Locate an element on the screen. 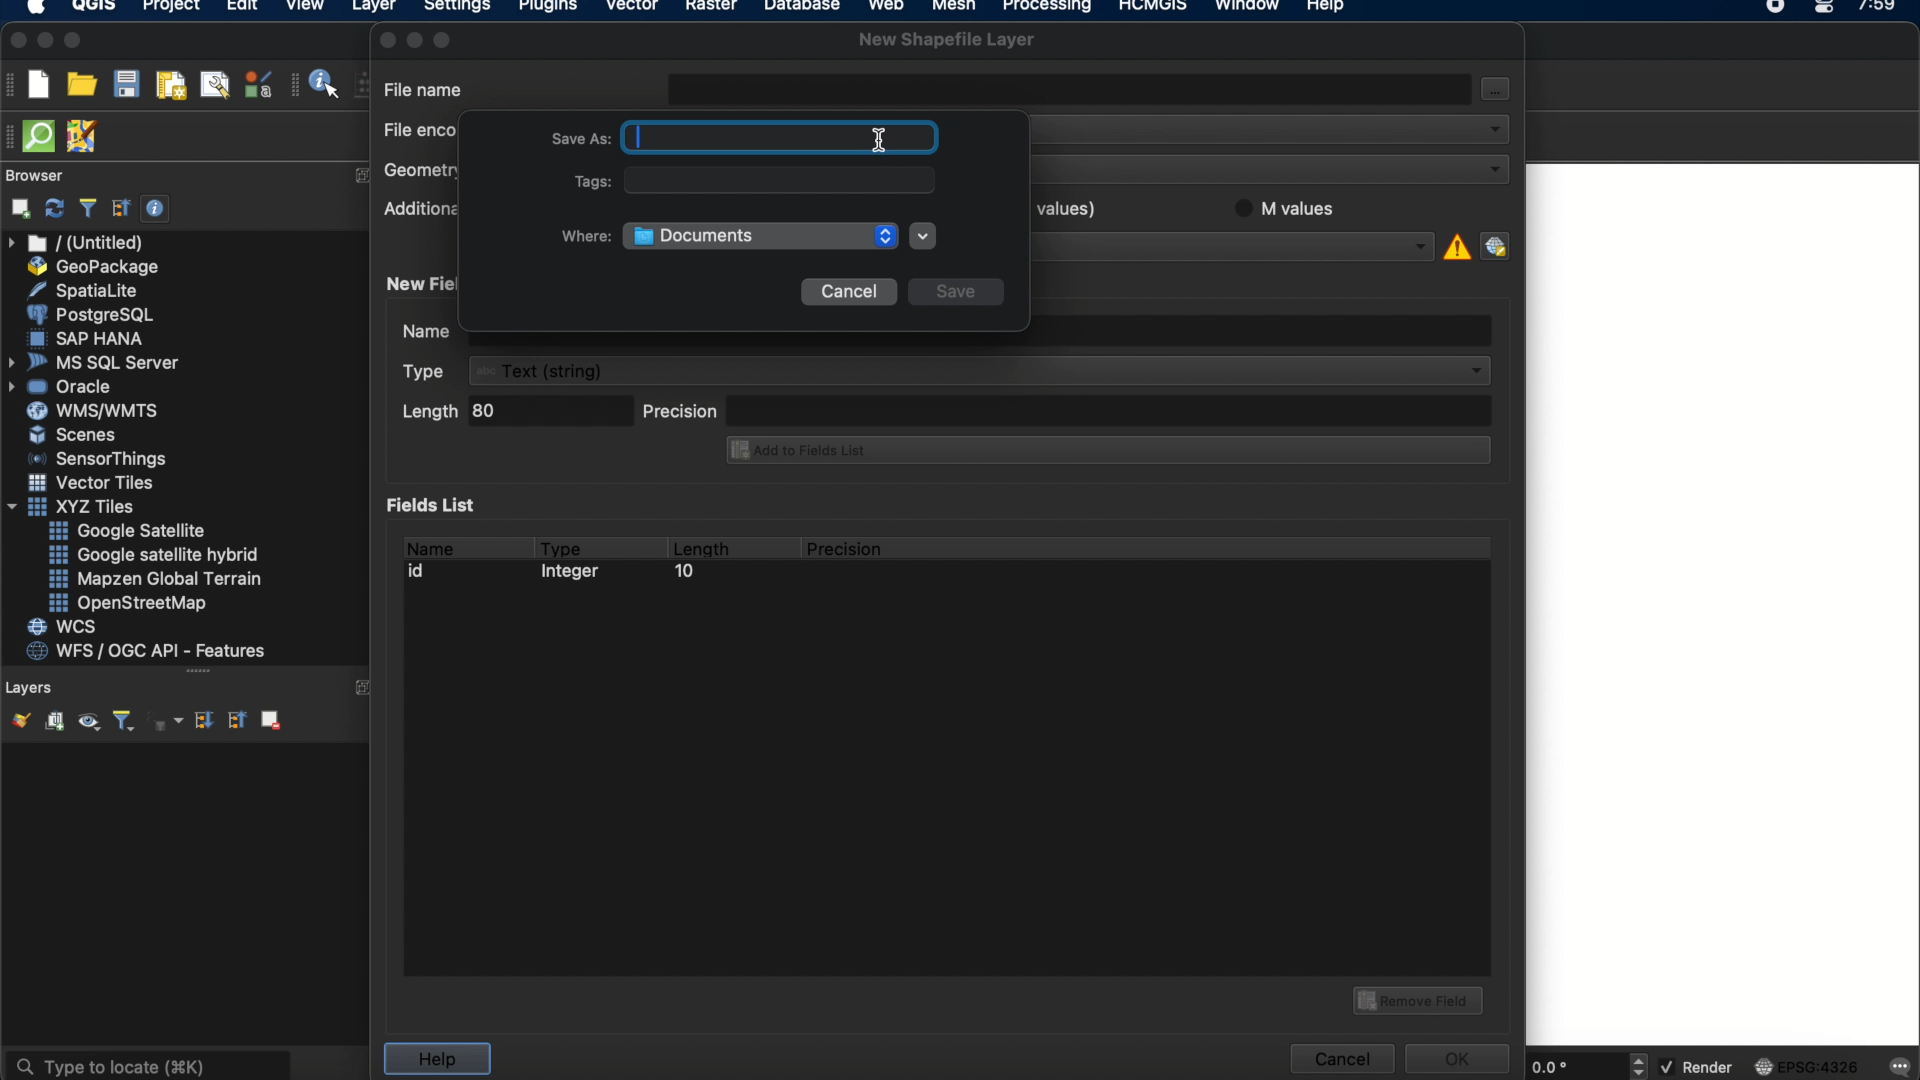  vector is located at coordinates (633, 8).